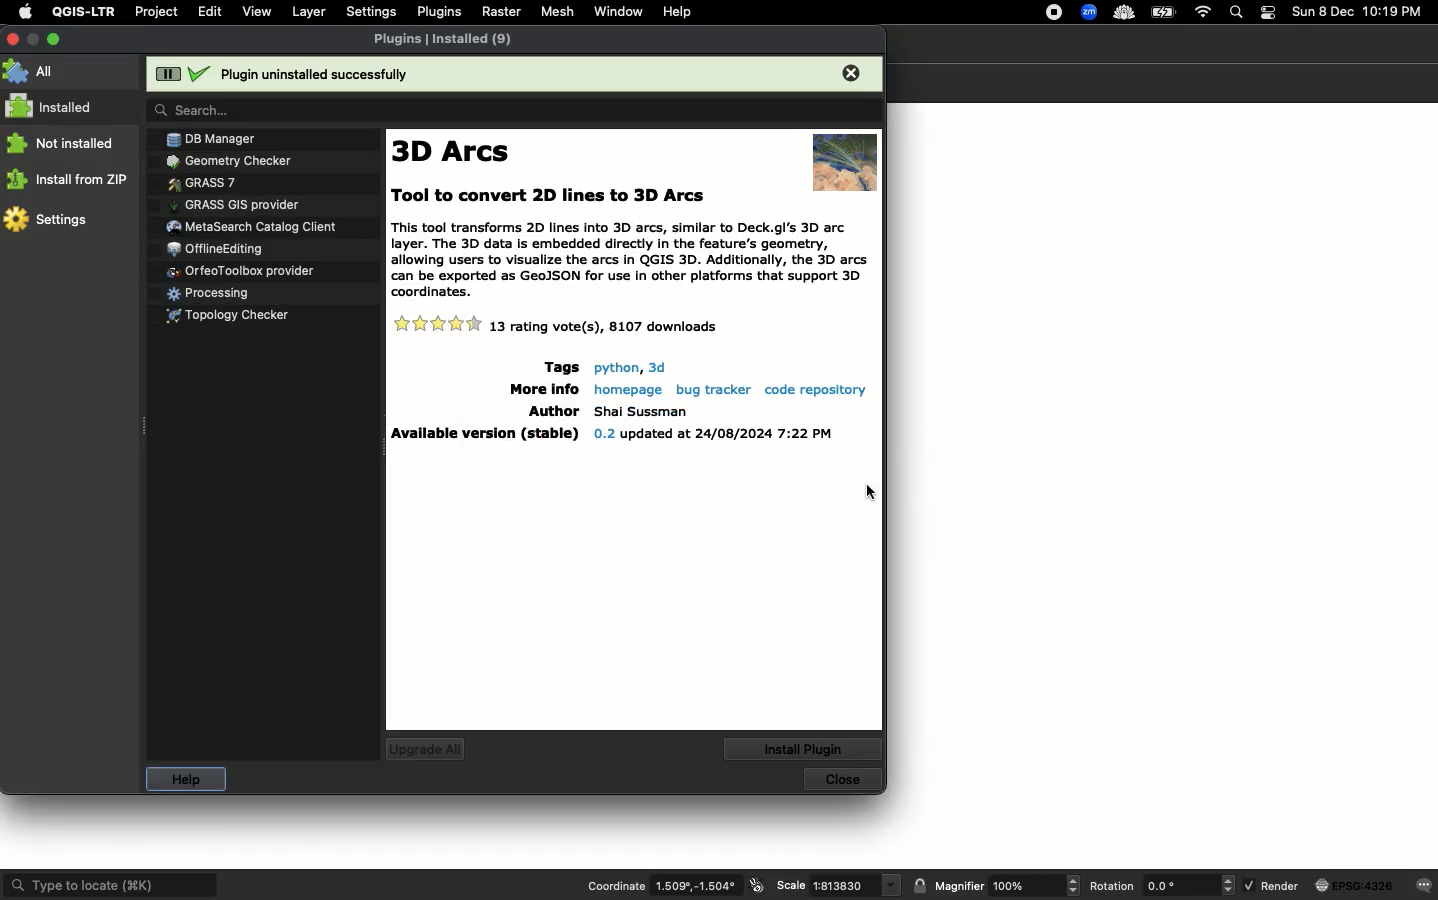 The image size is (1438, 900). Describe the element at coordinates (840, 781) in the screenshot. I see `Close` at that location.